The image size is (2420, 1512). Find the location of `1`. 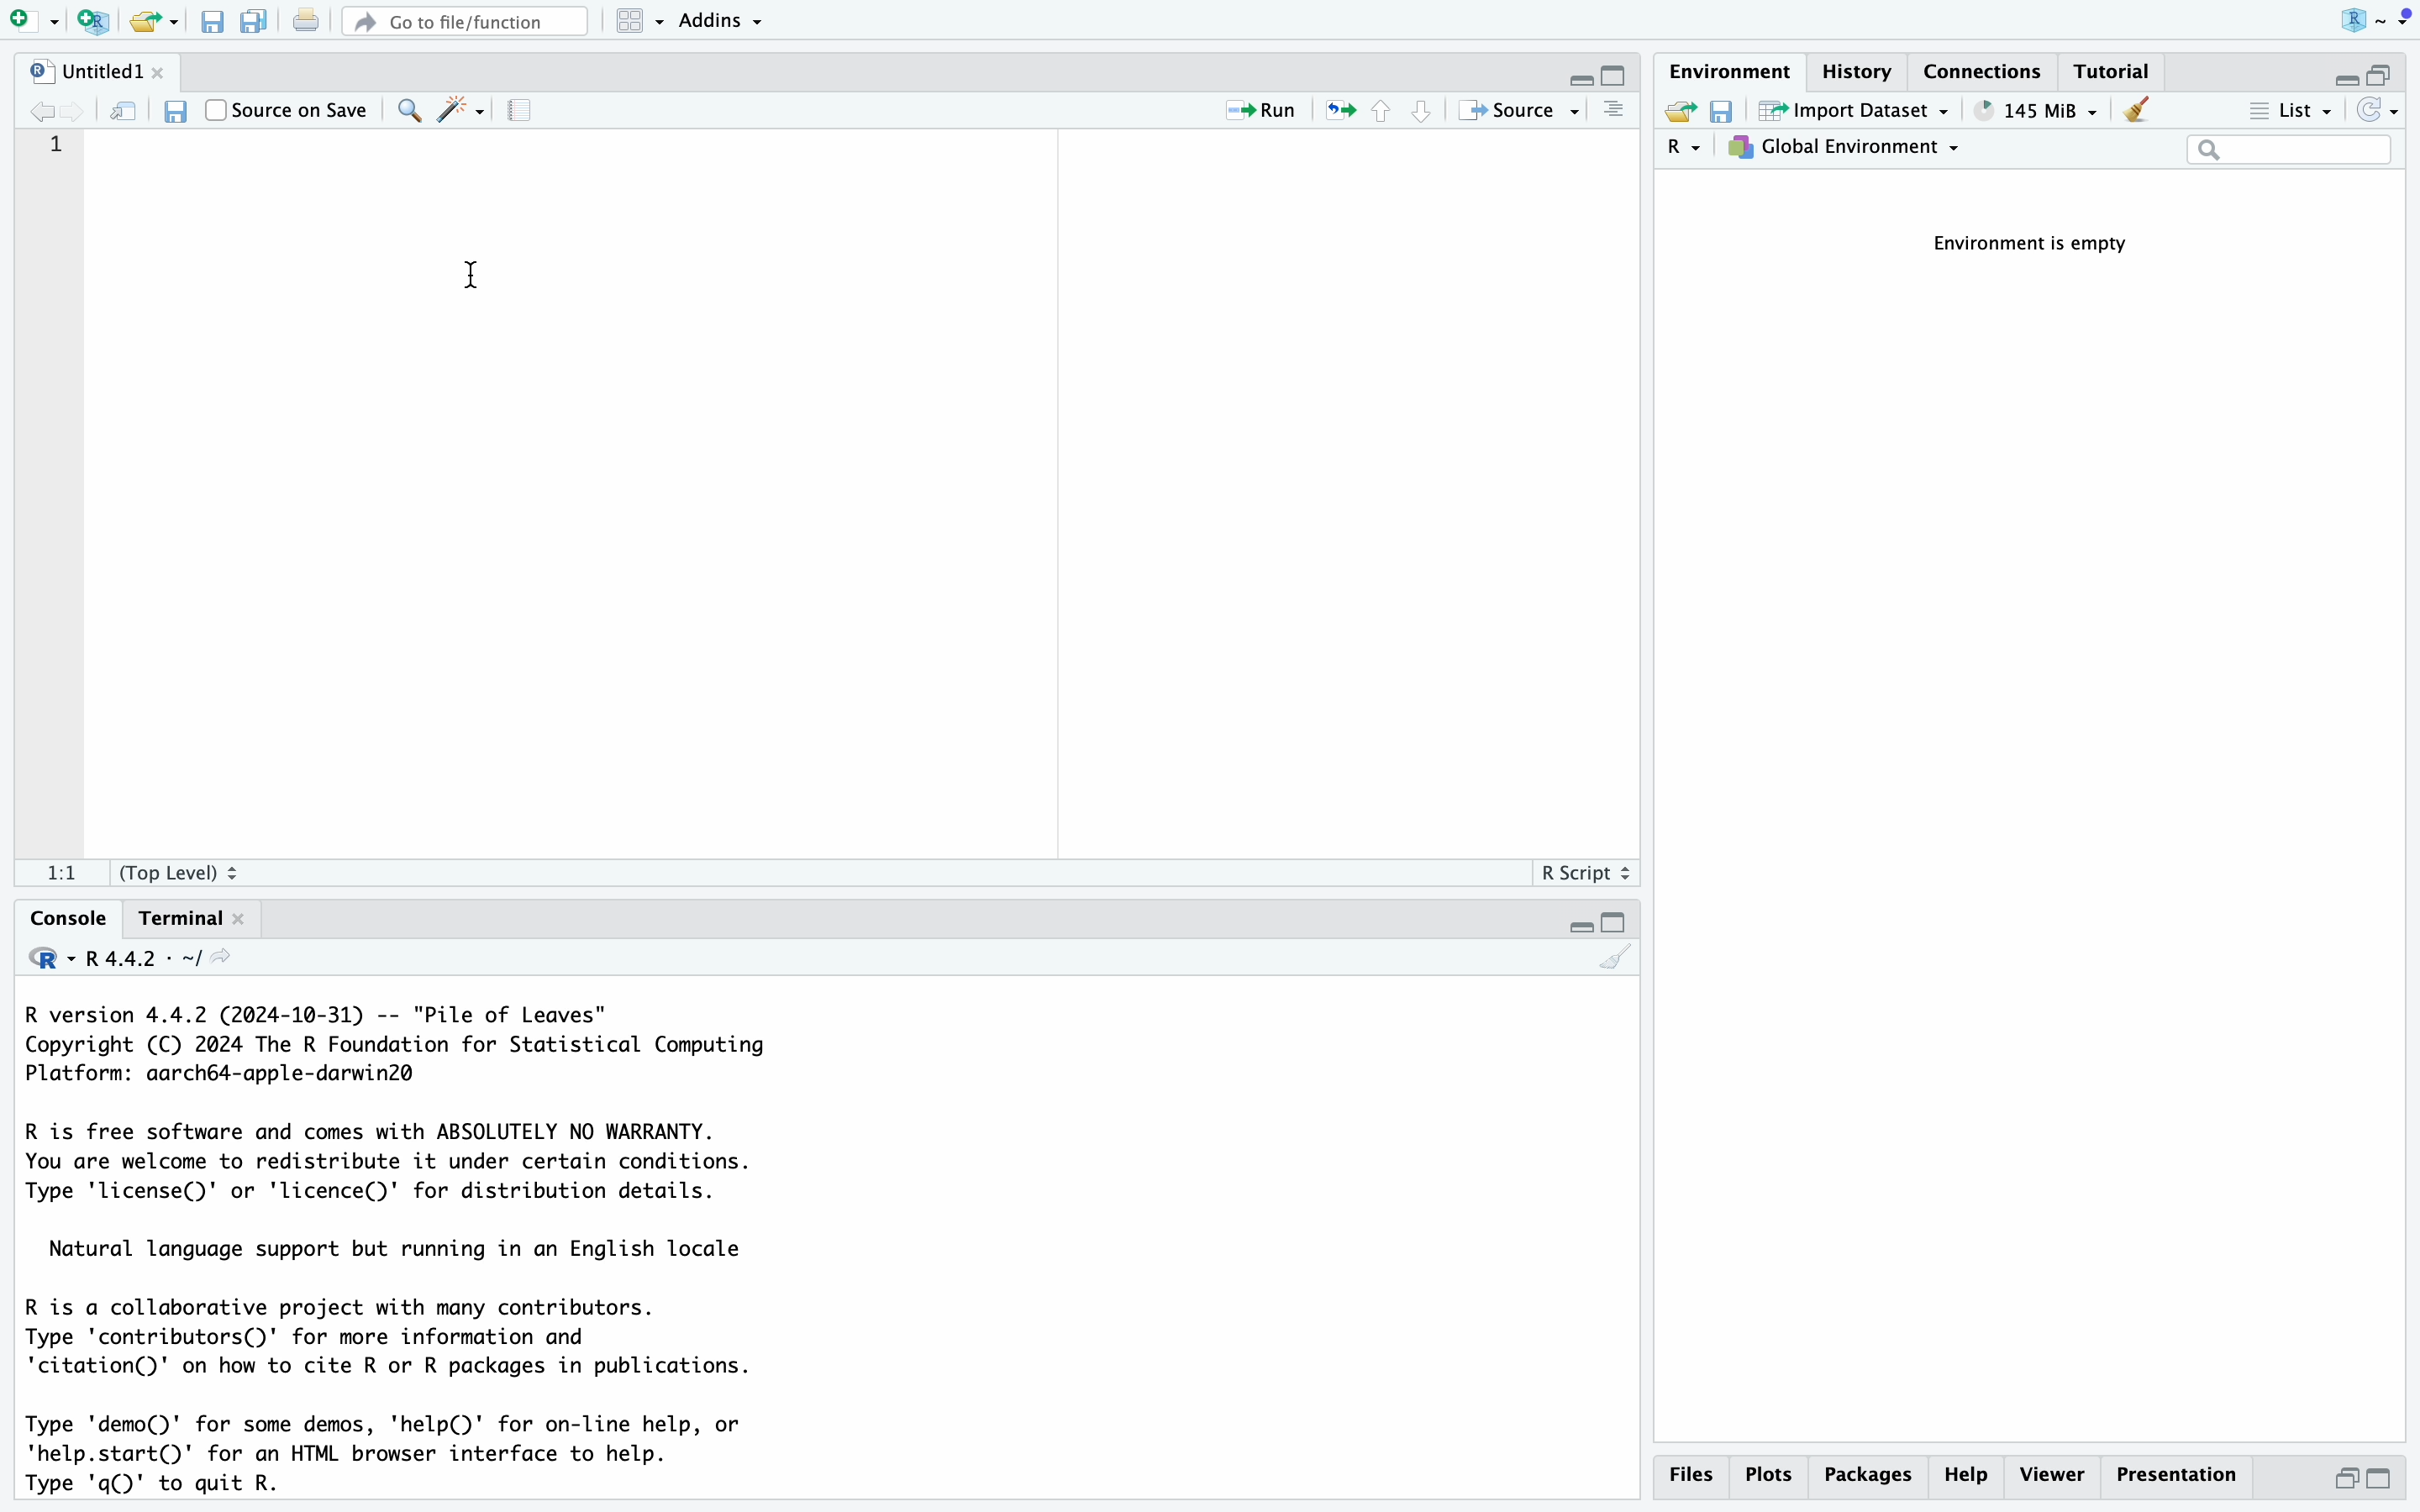

1 is located at coordinates (58, 146).